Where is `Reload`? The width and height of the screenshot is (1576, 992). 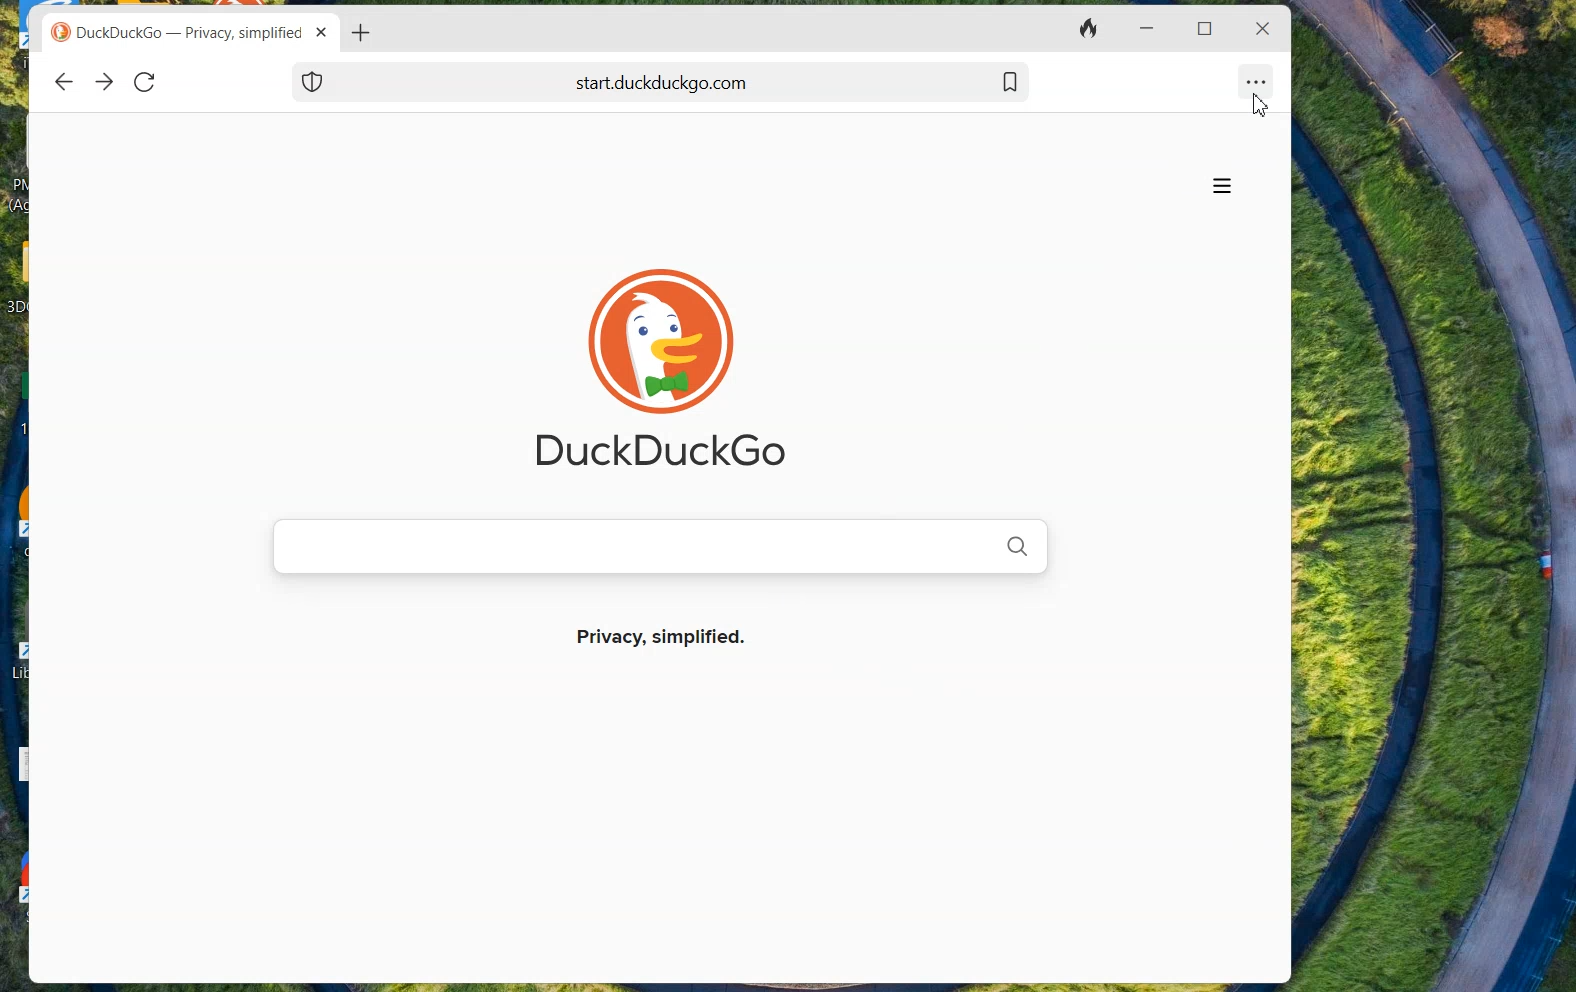 Reload is located at coordinates (145, 81).